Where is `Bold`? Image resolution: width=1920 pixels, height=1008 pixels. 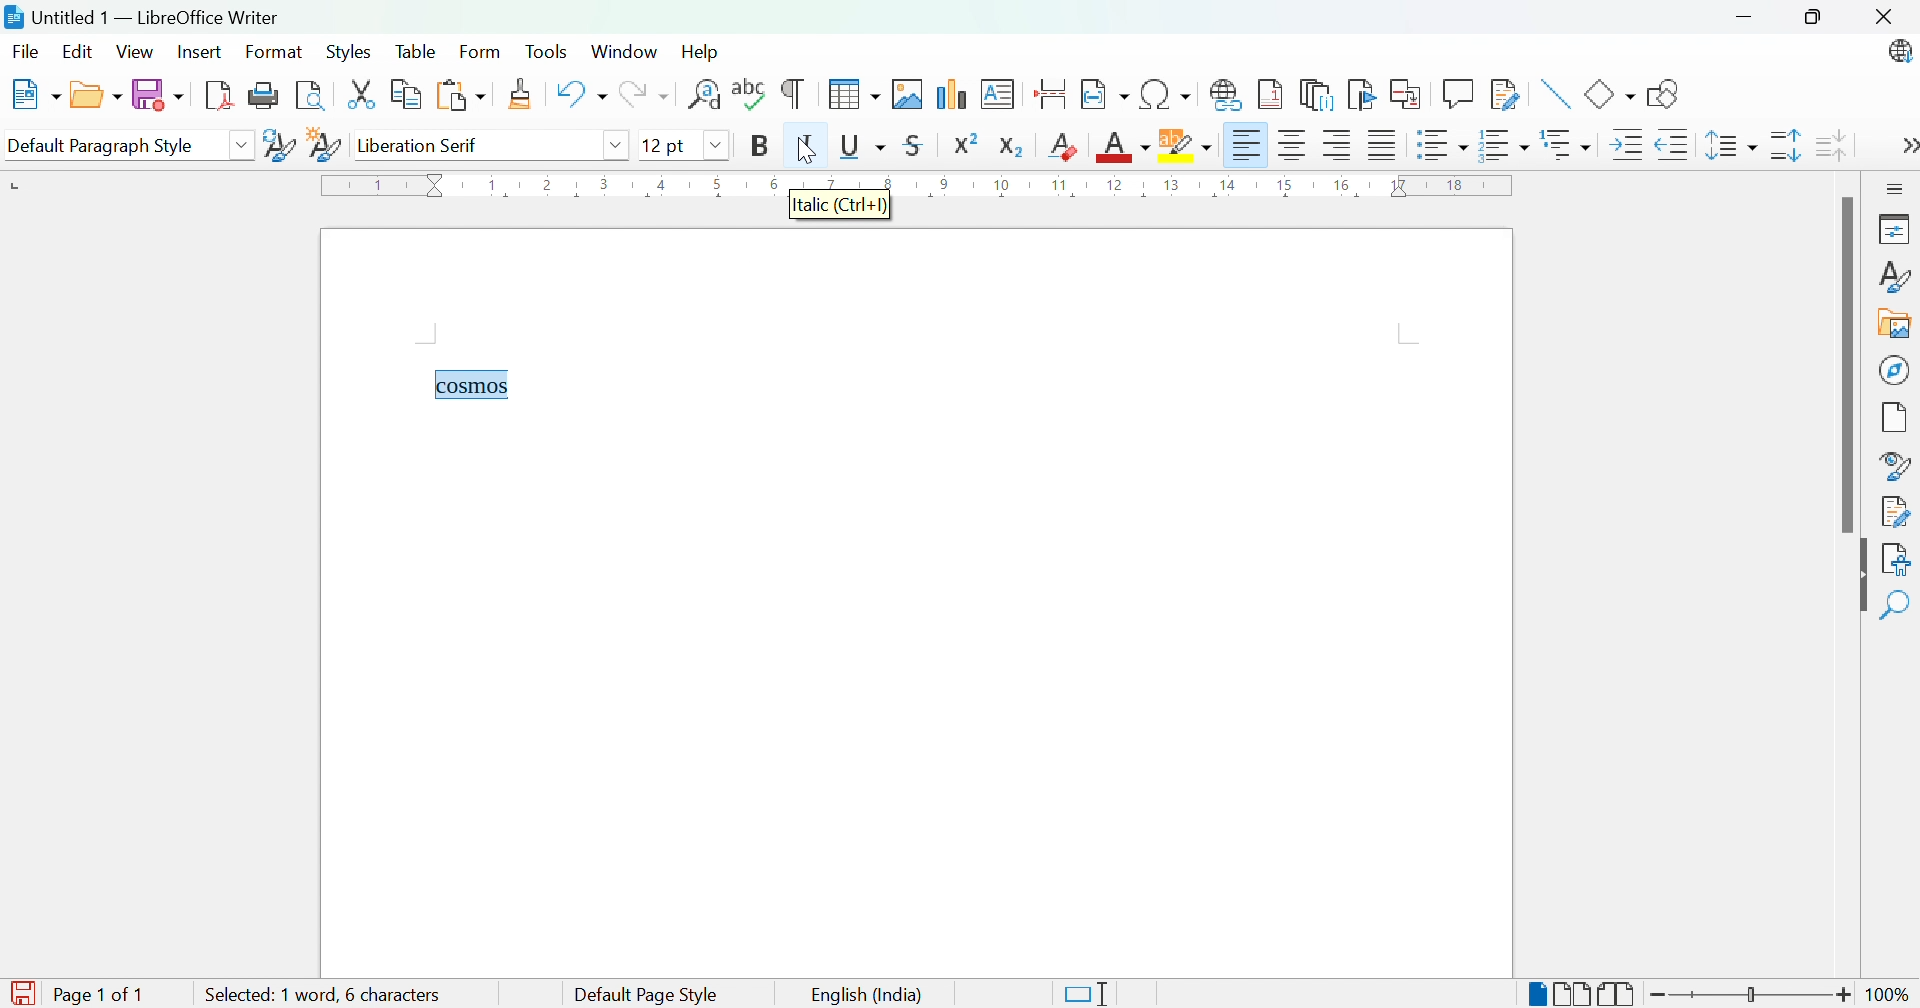
Bold is located at coordinates (755, 145).